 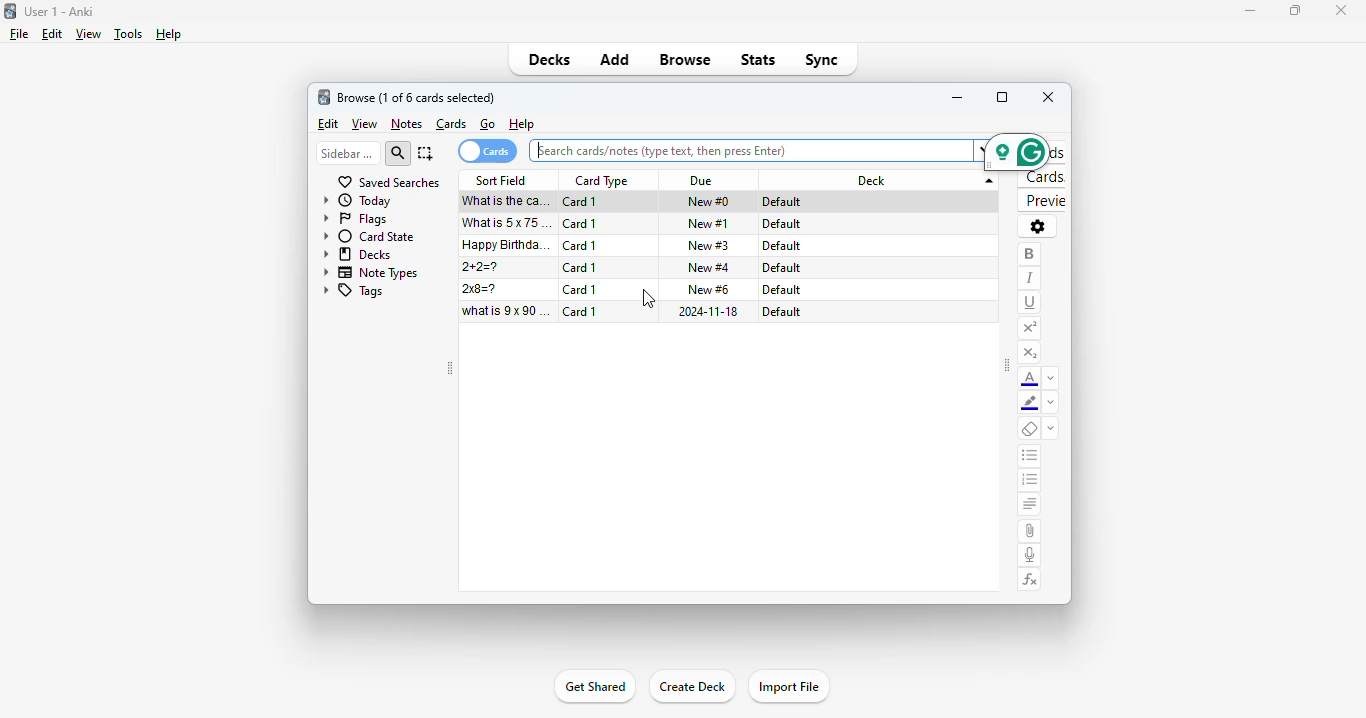 What do you see at coordinates (506, 201) in the screenshot?
I see `what is the capital of France?` at bounding box center [506, 201].